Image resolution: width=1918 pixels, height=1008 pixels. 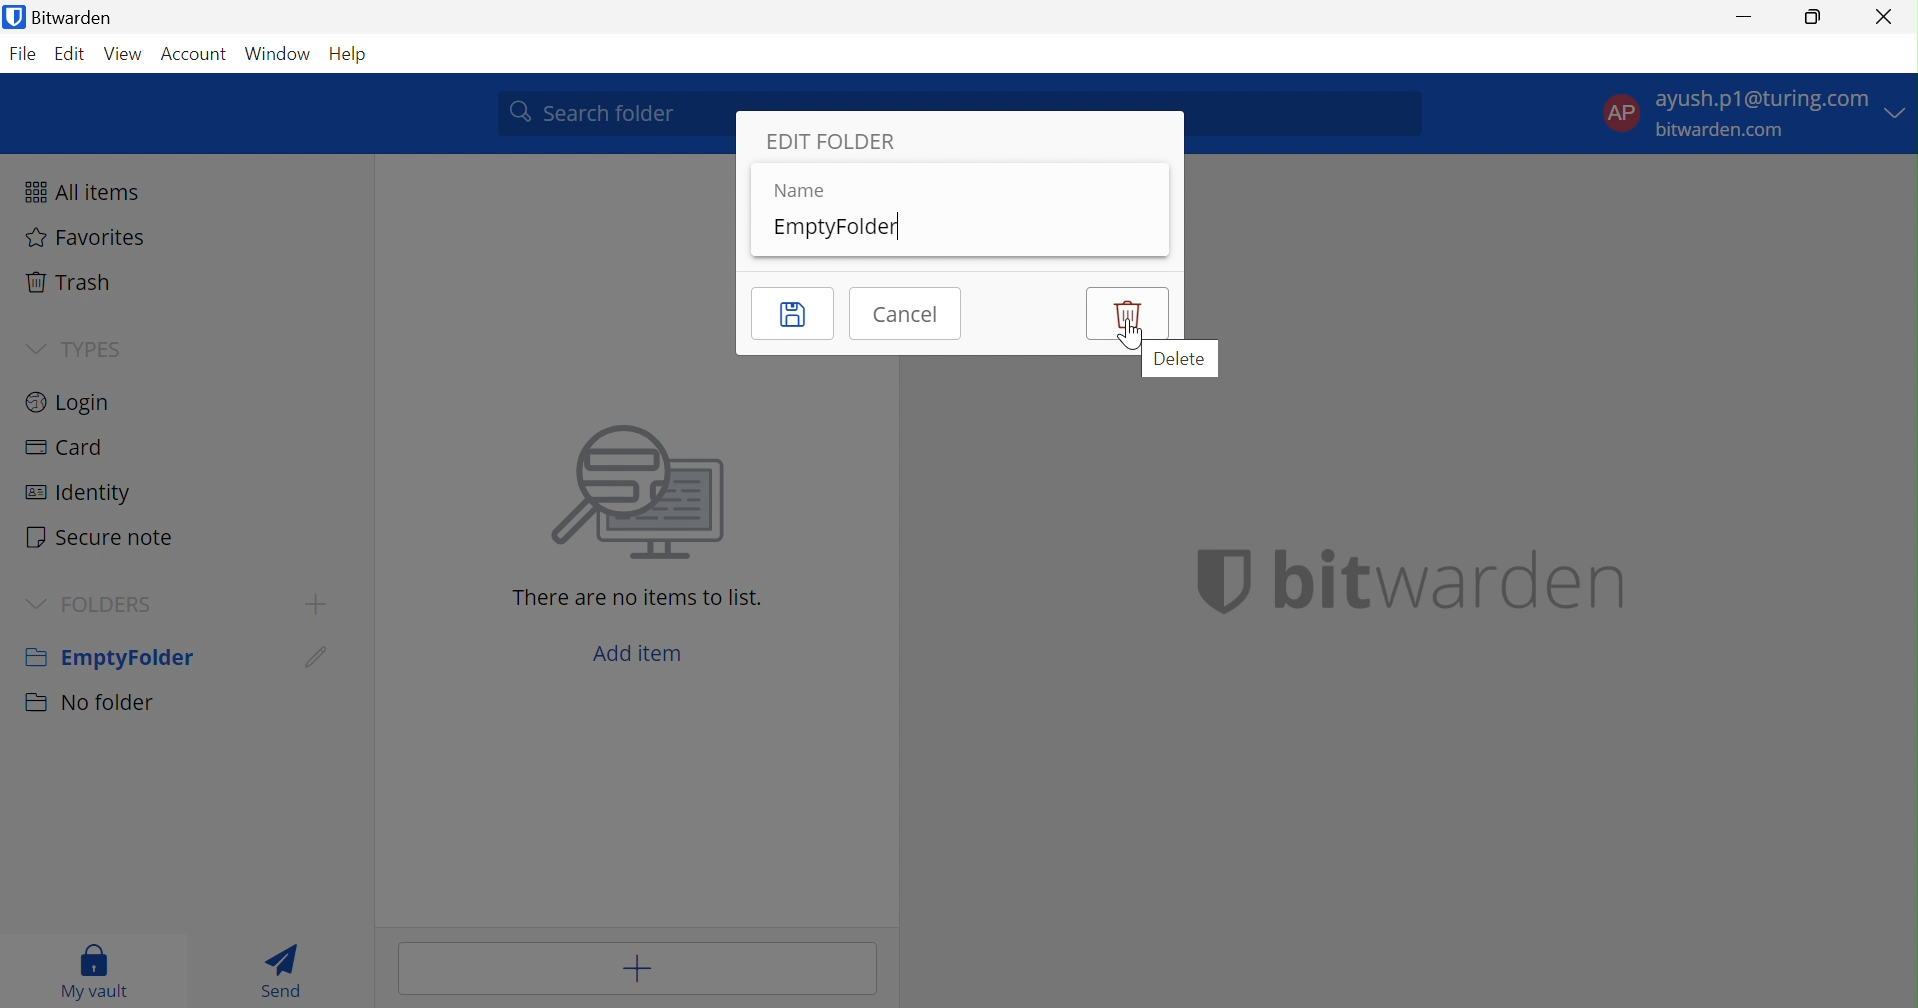 What do you see at coordinates (794, 313) in the screenshot?
I see `Edit` at bounding box center [794, 313].